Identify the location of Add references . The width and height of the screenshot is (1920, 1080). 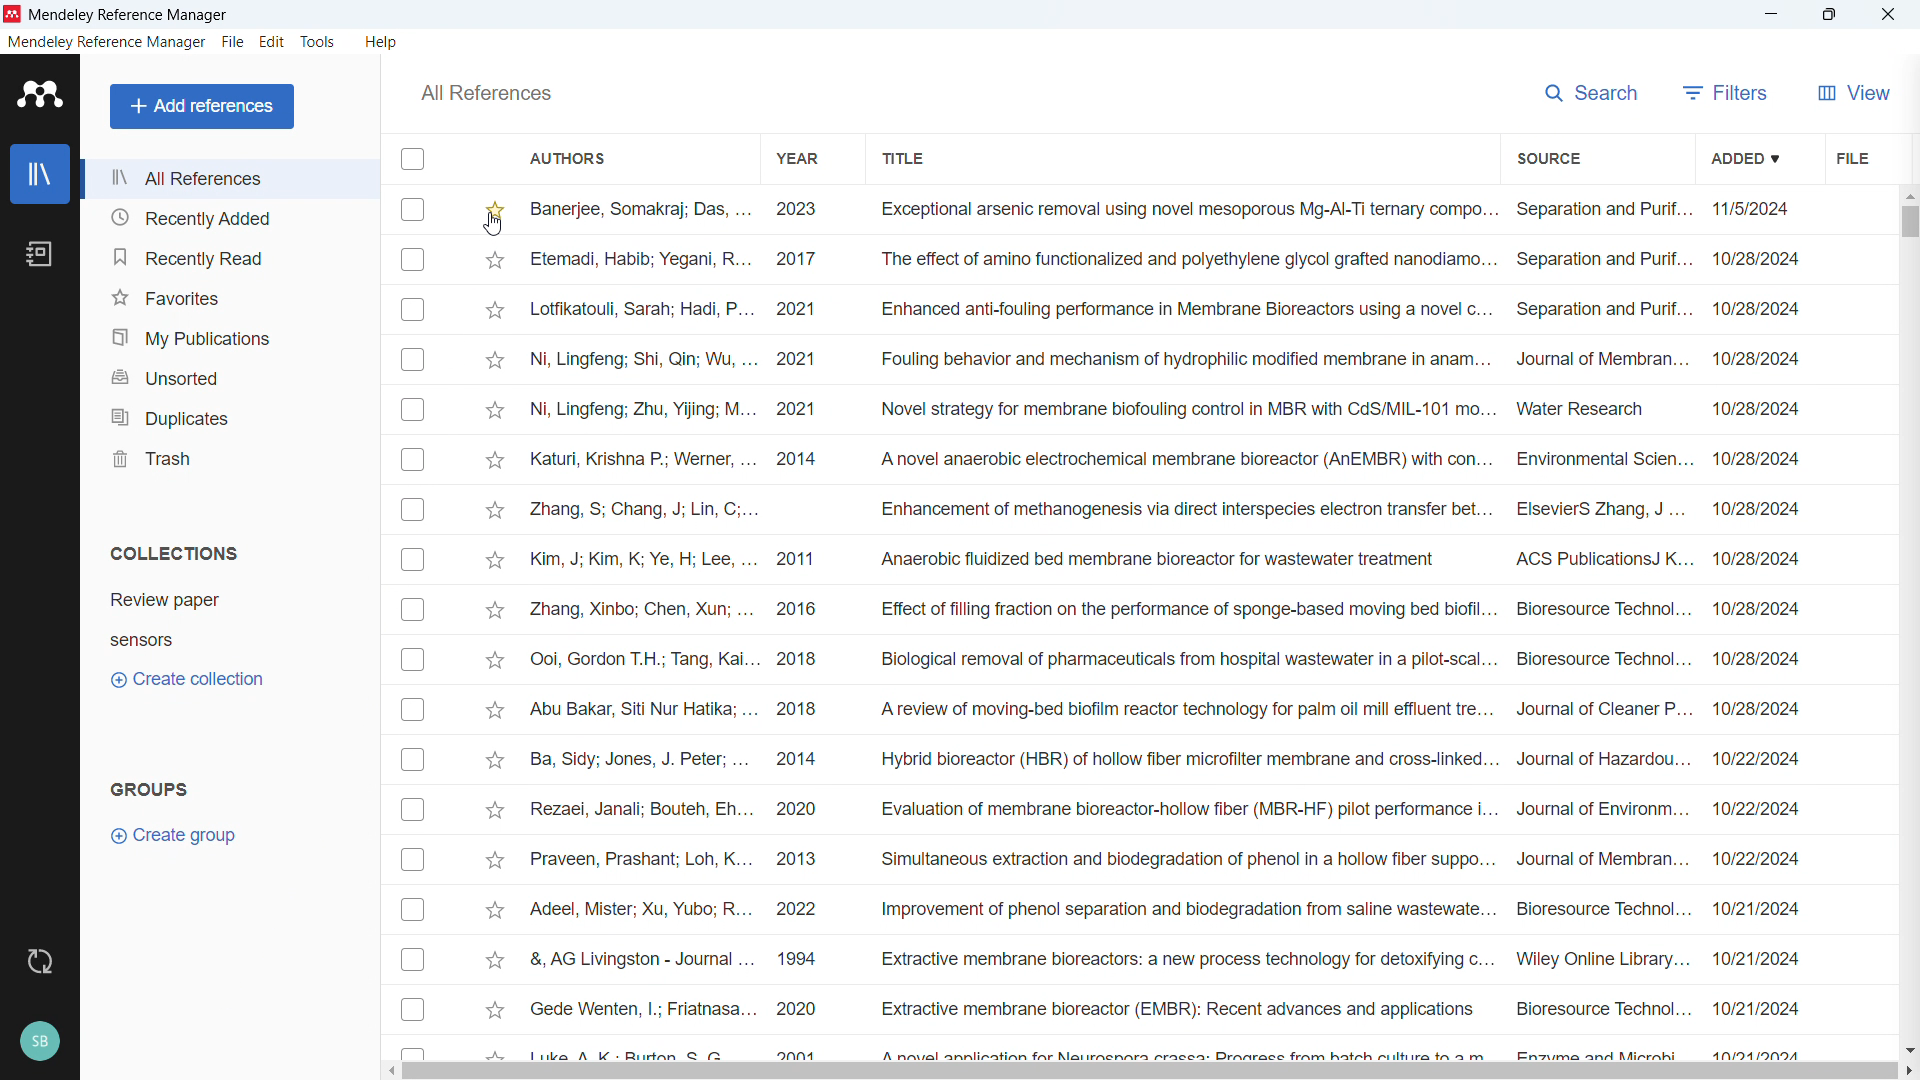
(202, 107).